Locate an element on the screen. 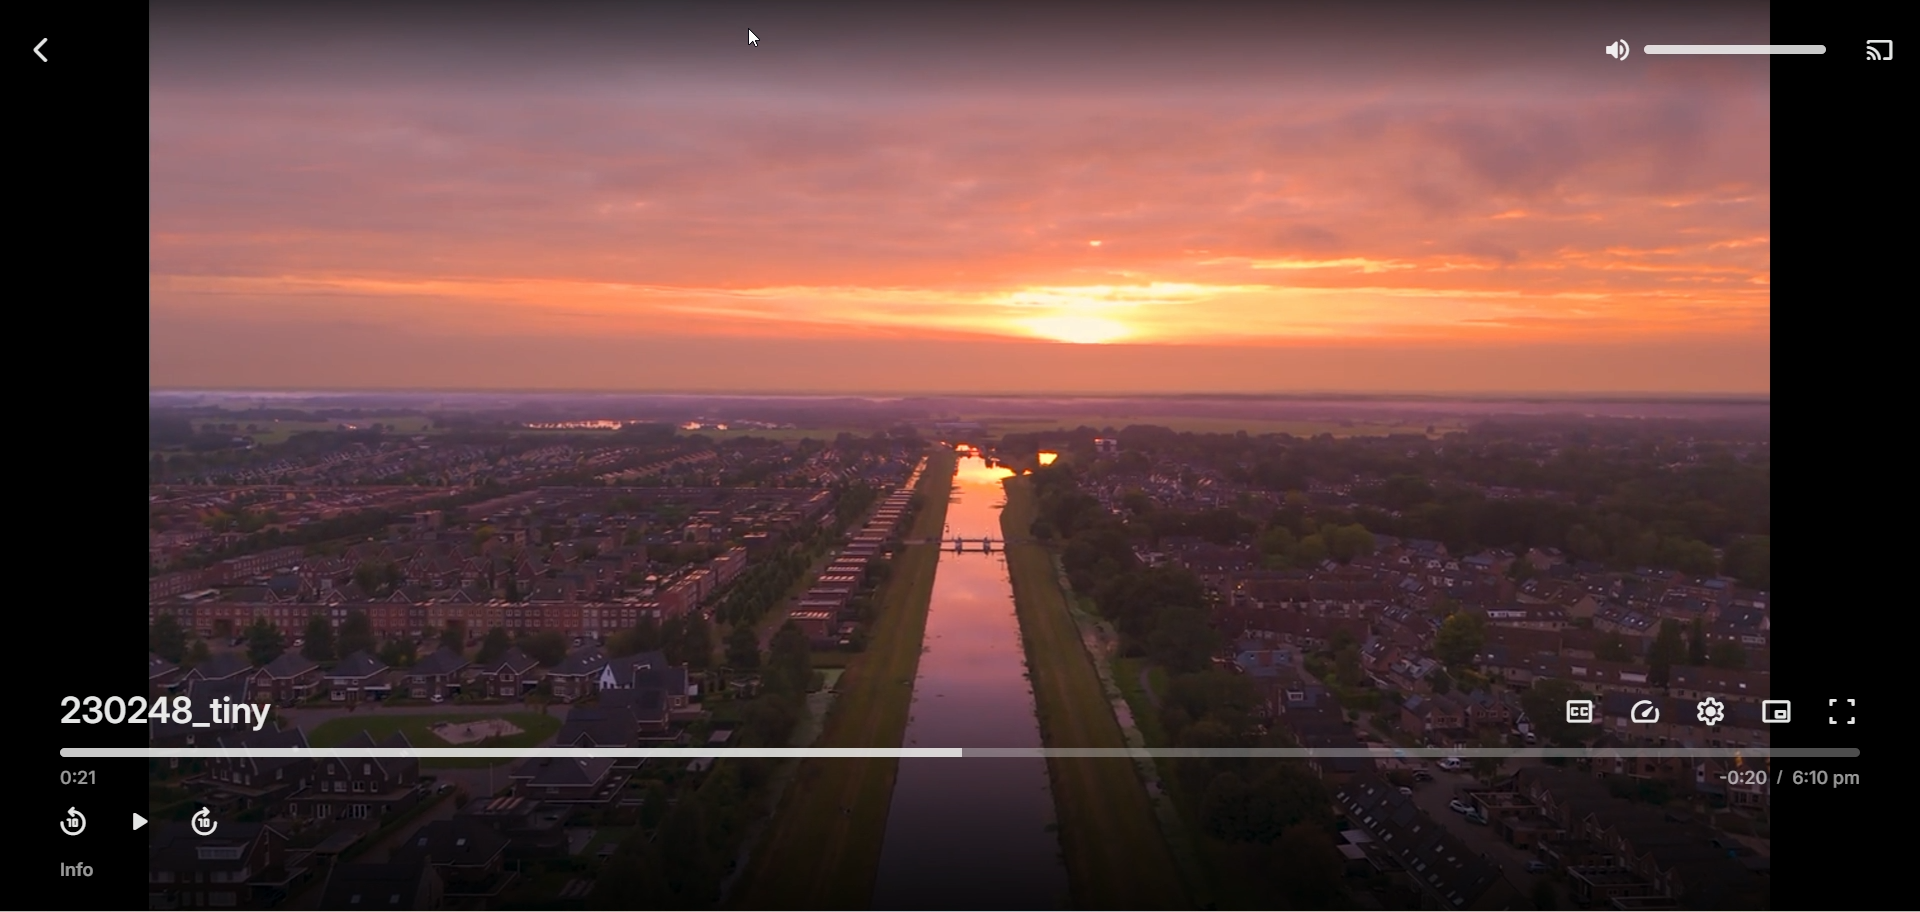 This screenshot has height=912, width=1920. rewind is located at coordinates (73, 822).